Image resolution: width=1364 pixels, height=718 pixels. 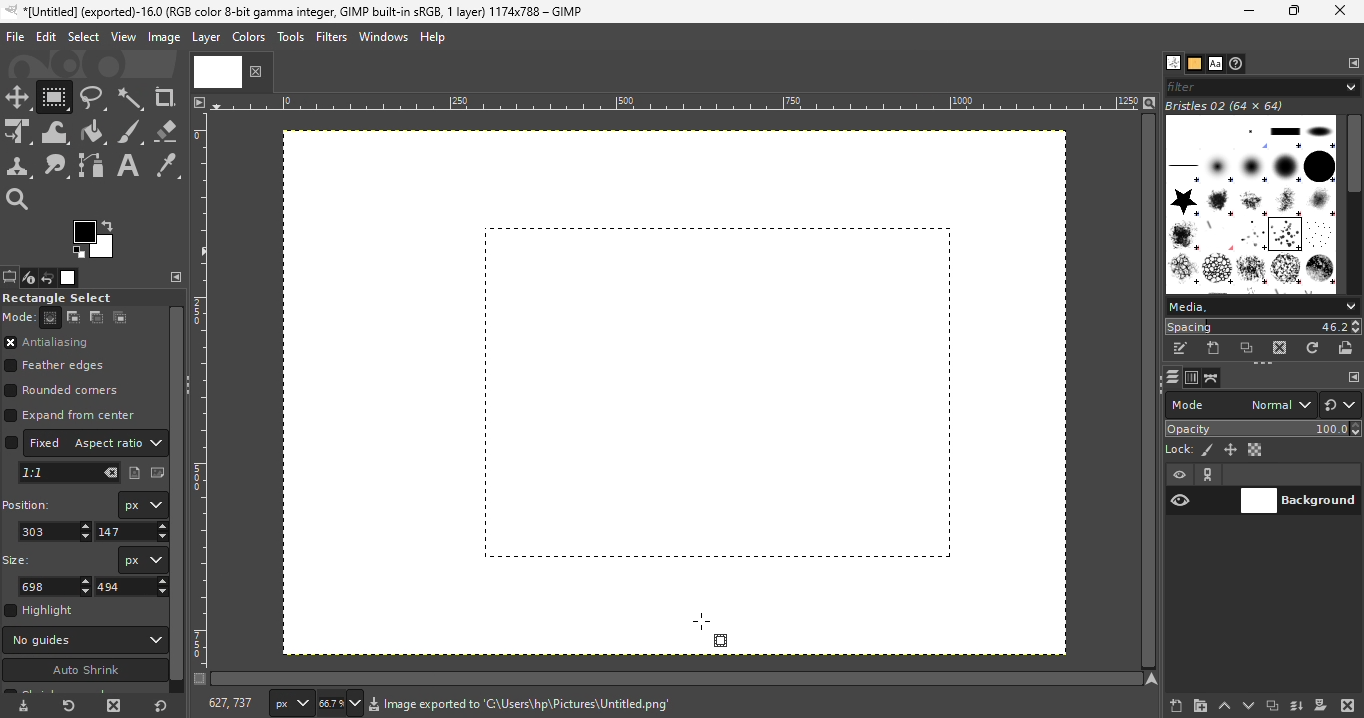 What do you see at coordinates (18, 97) in the screenshot?
I see `Move tool` at bounding box center [18, 97].